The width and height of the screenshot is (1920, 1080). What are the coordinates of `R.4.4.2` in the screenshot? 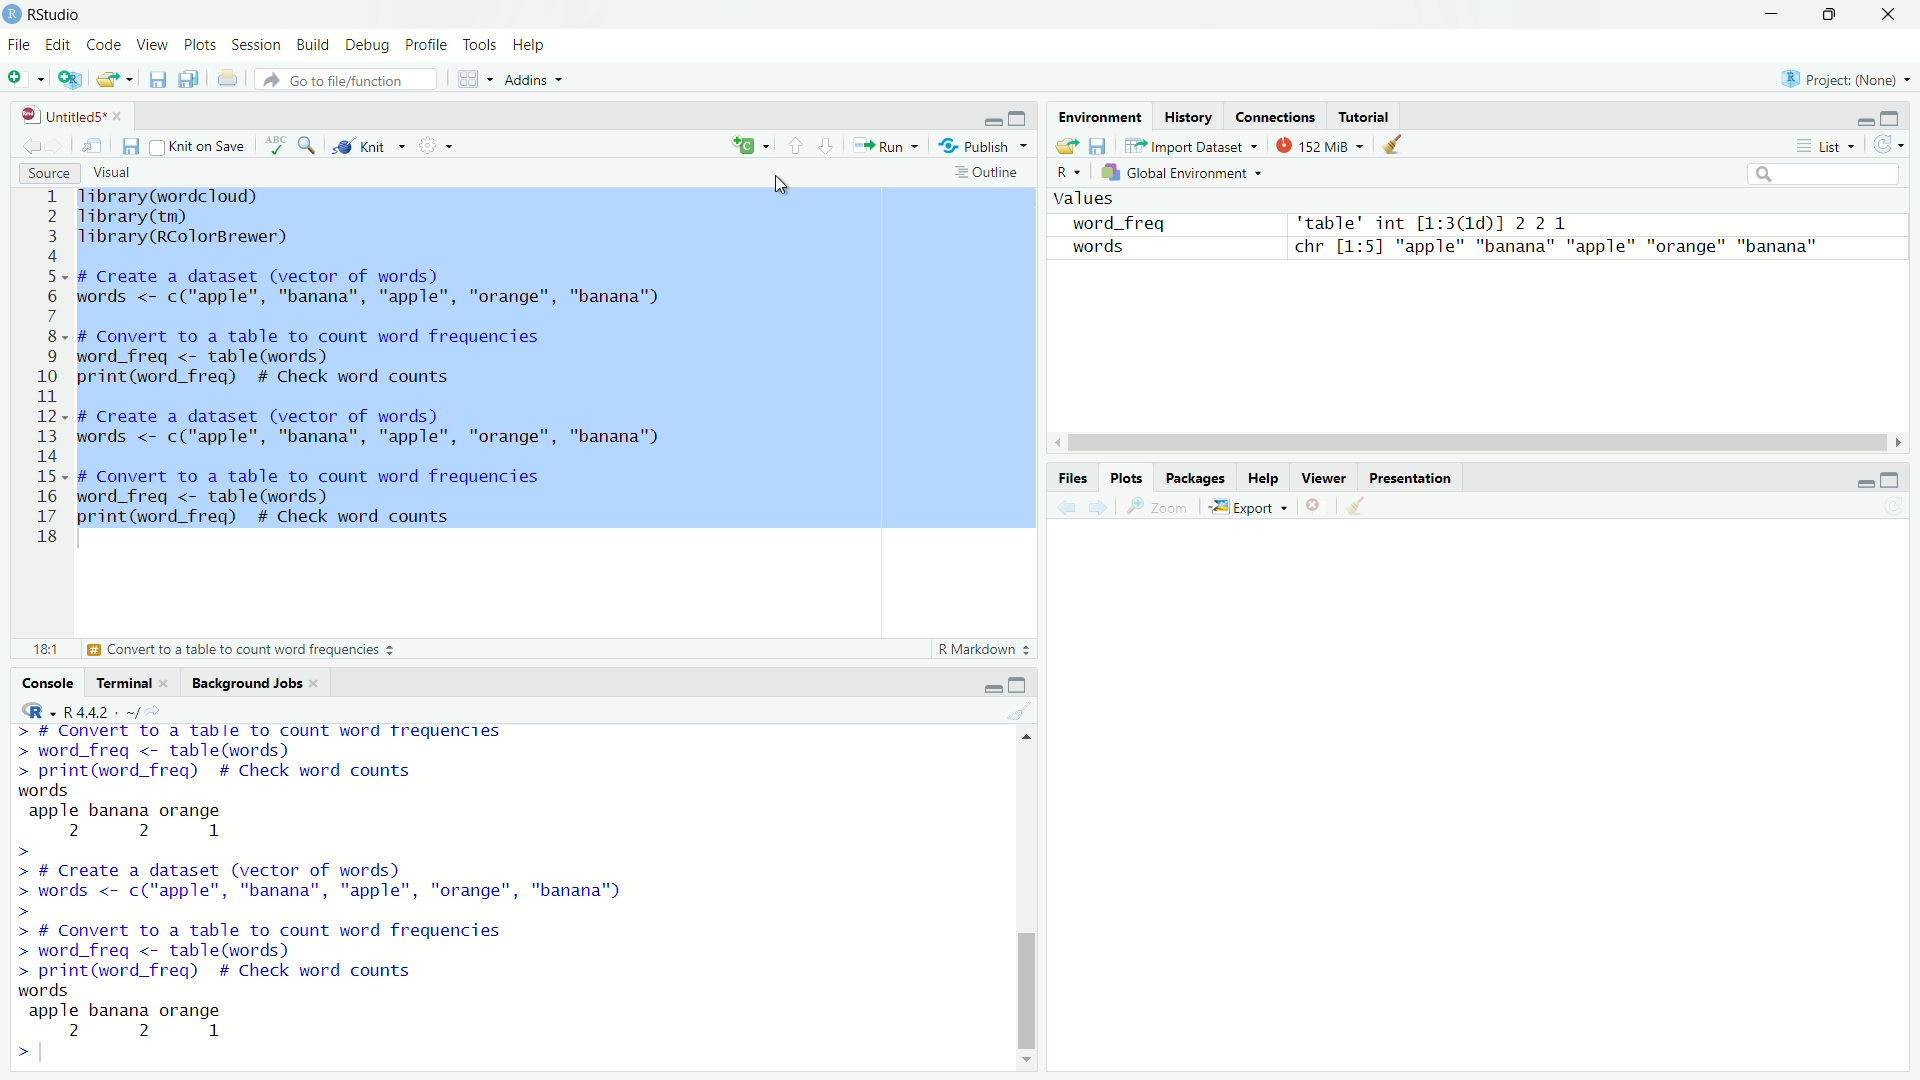 It's located at (88, 710).